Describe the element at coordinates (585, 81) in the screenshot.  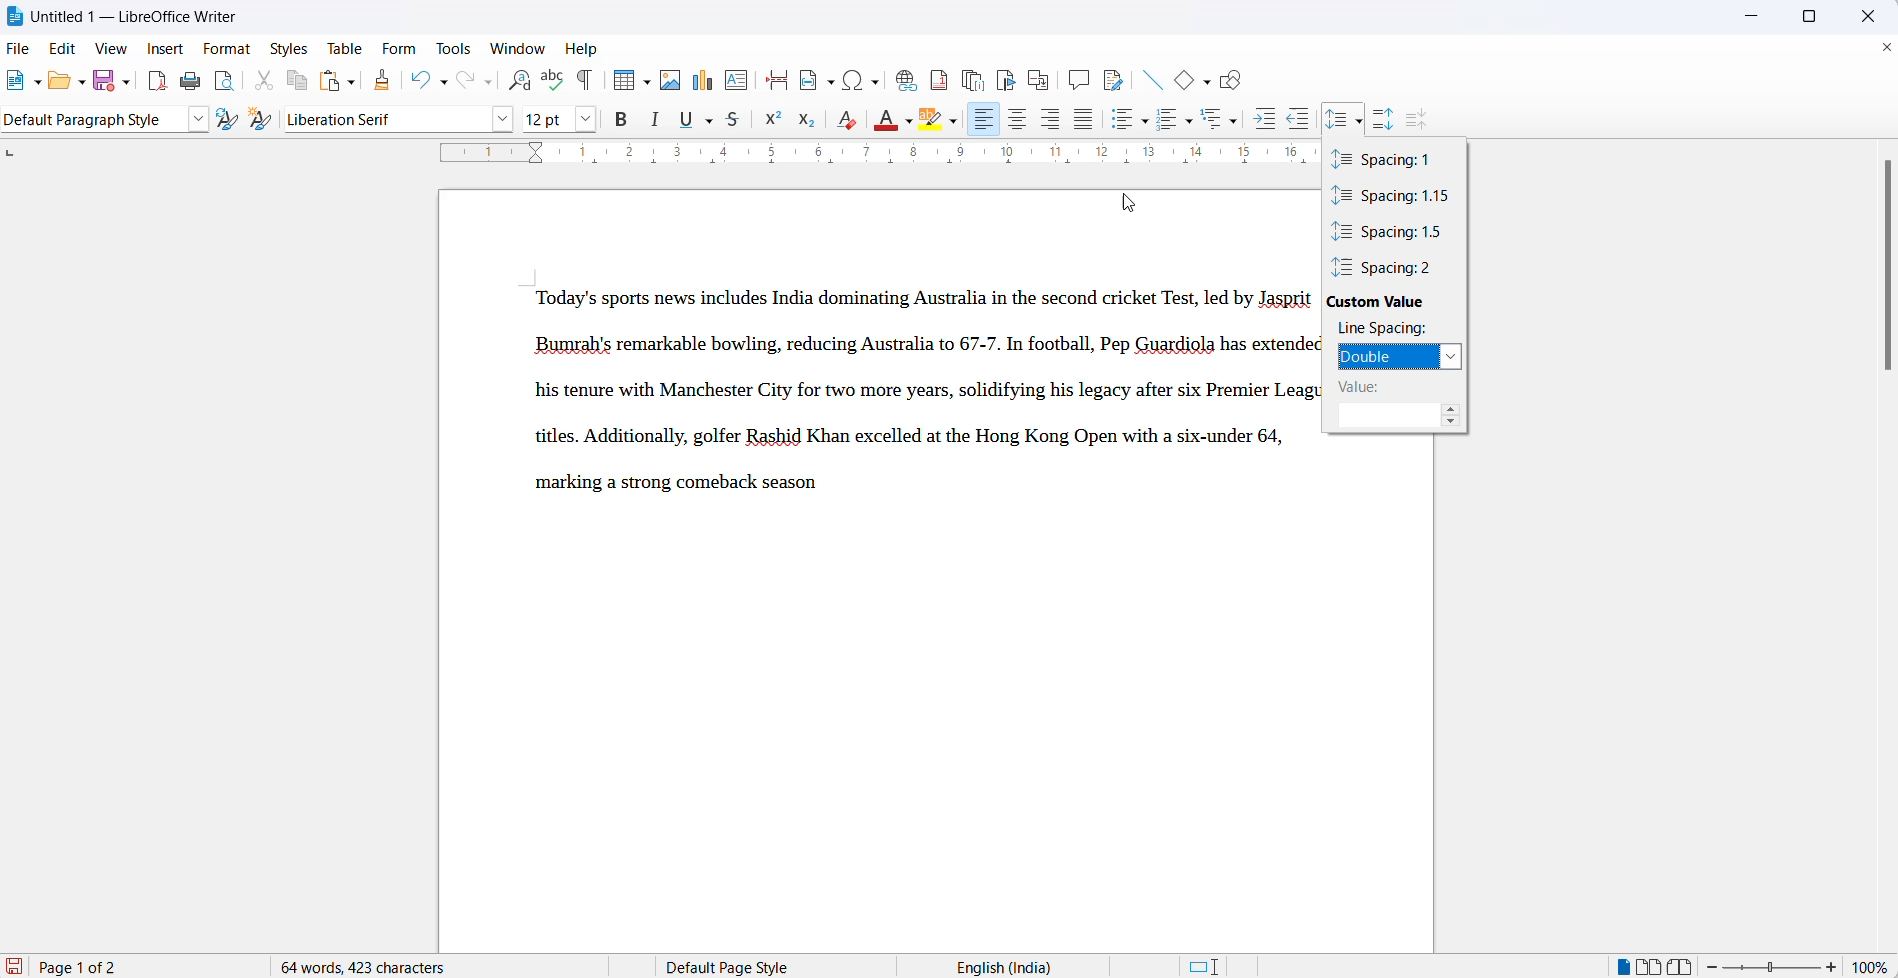
I see `toggle formatting marks` at that location.